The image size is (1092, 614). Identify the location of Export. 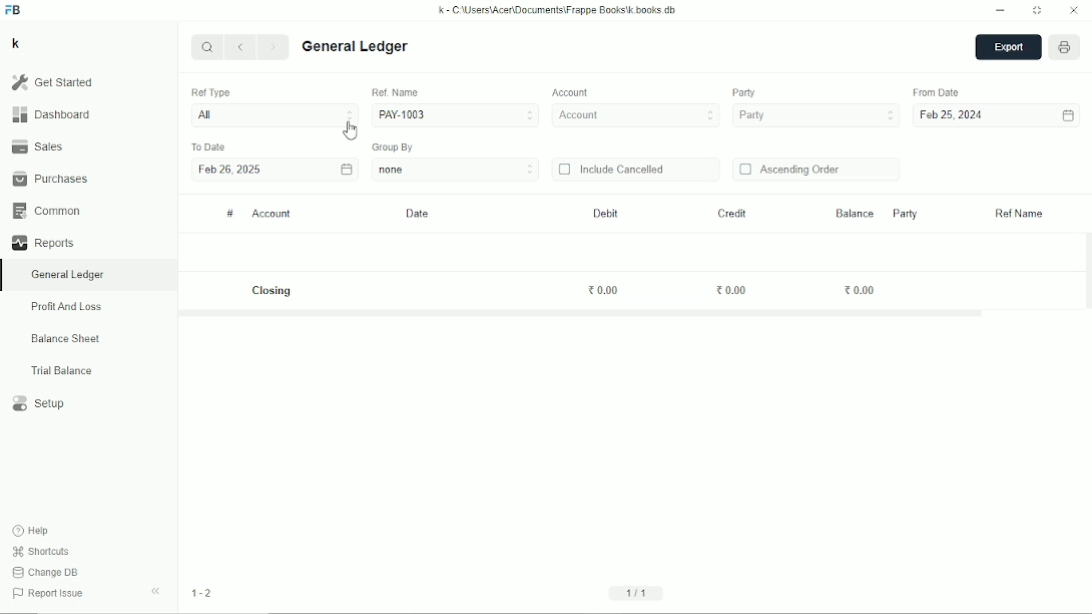
(1008, 48).